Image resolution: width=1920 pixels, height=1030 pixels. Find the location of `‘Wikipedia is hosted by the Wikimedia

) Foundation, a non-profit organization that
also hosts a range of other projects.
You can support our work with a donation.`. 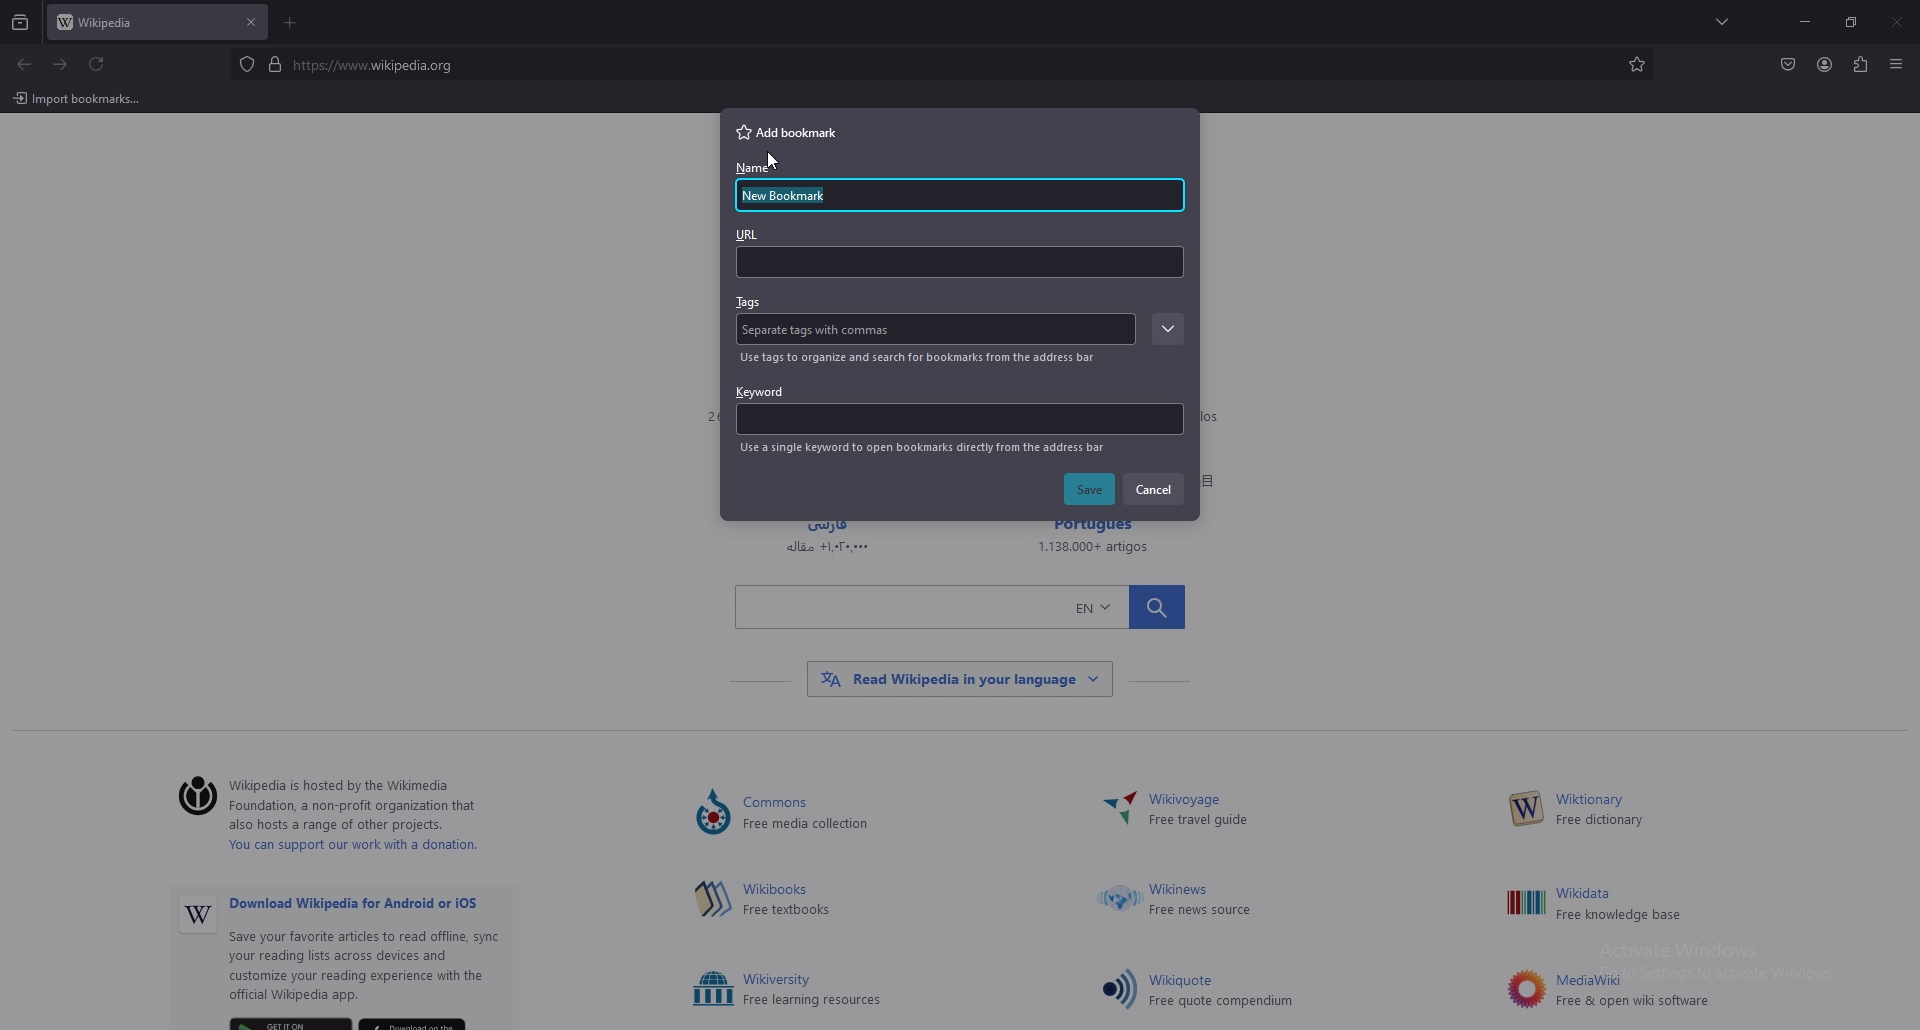

‘Wikipedia is hosted by the Wikimedia

) Foundation, a non-profit organization that
also hosts a range of other projects.
You can support our work with a donation. is located at coordinates (370, 818).